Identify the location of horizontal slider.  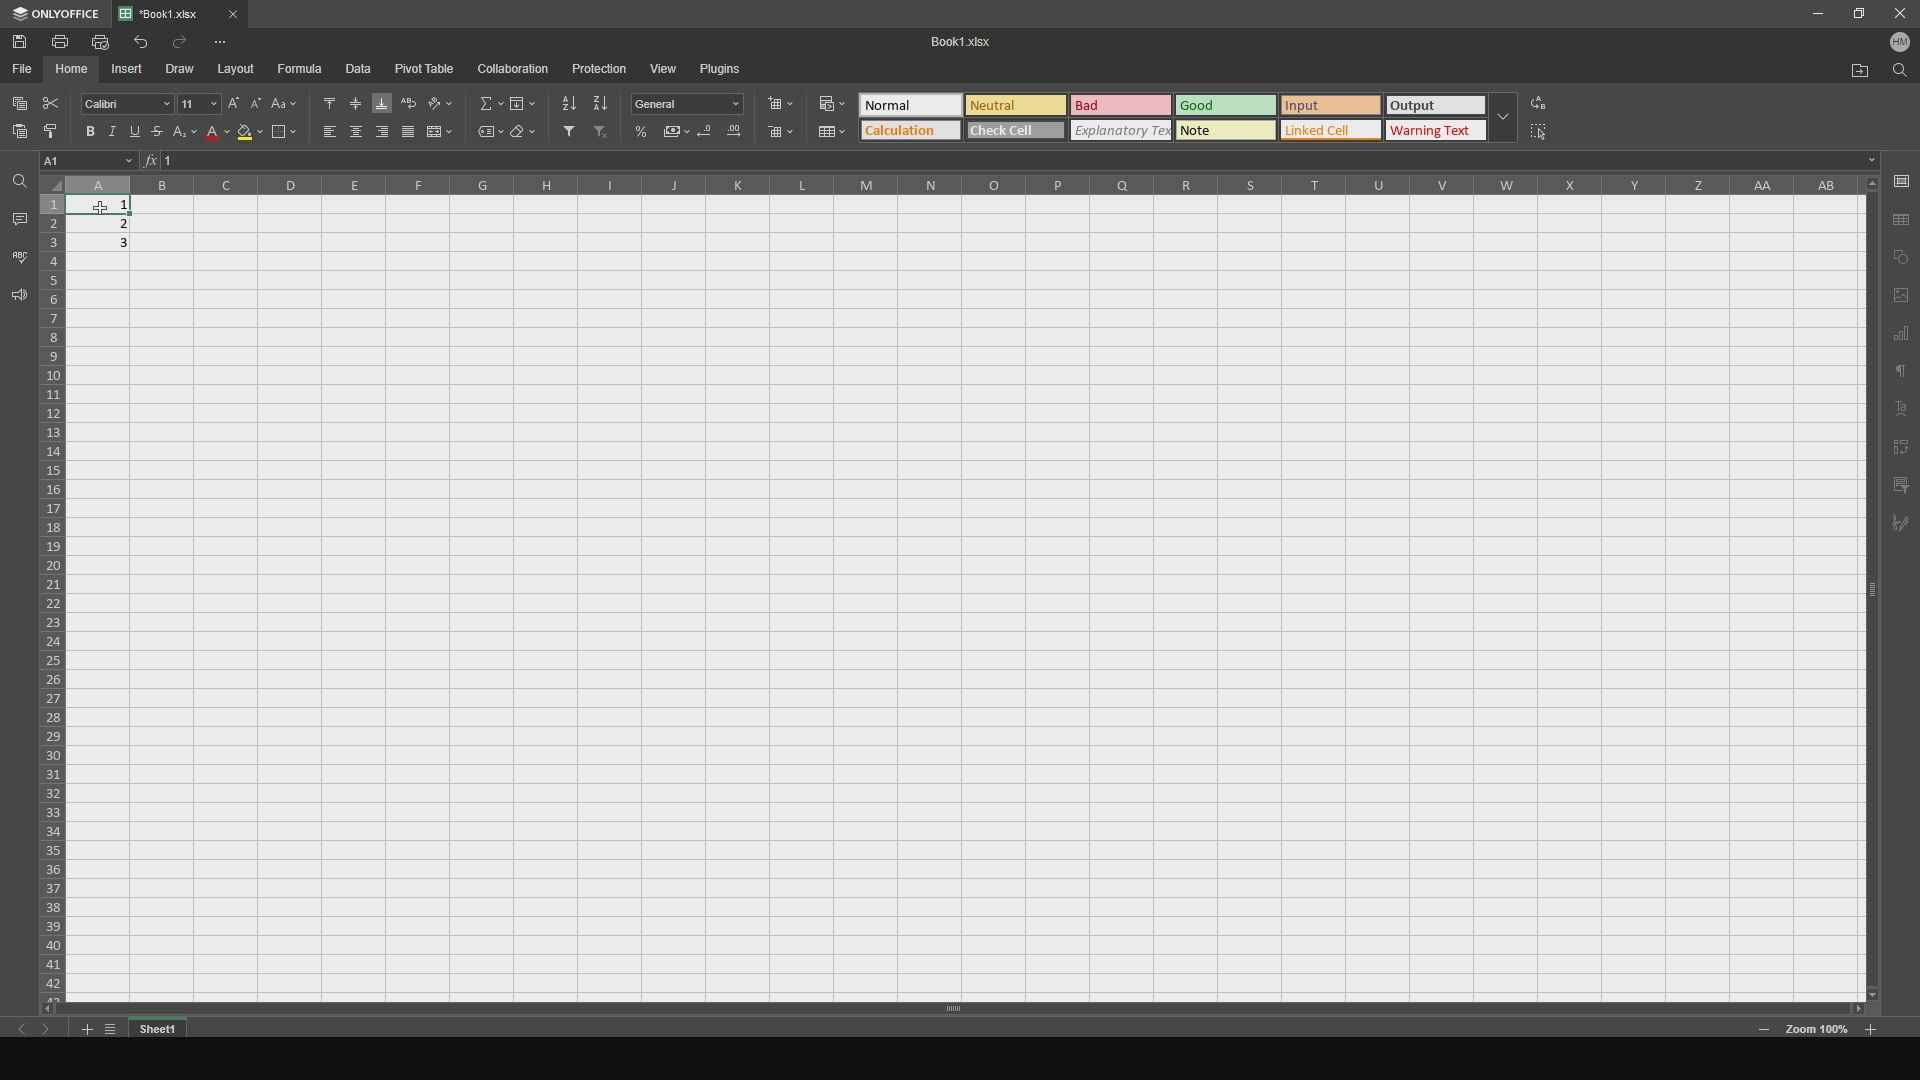
(947, 1008).